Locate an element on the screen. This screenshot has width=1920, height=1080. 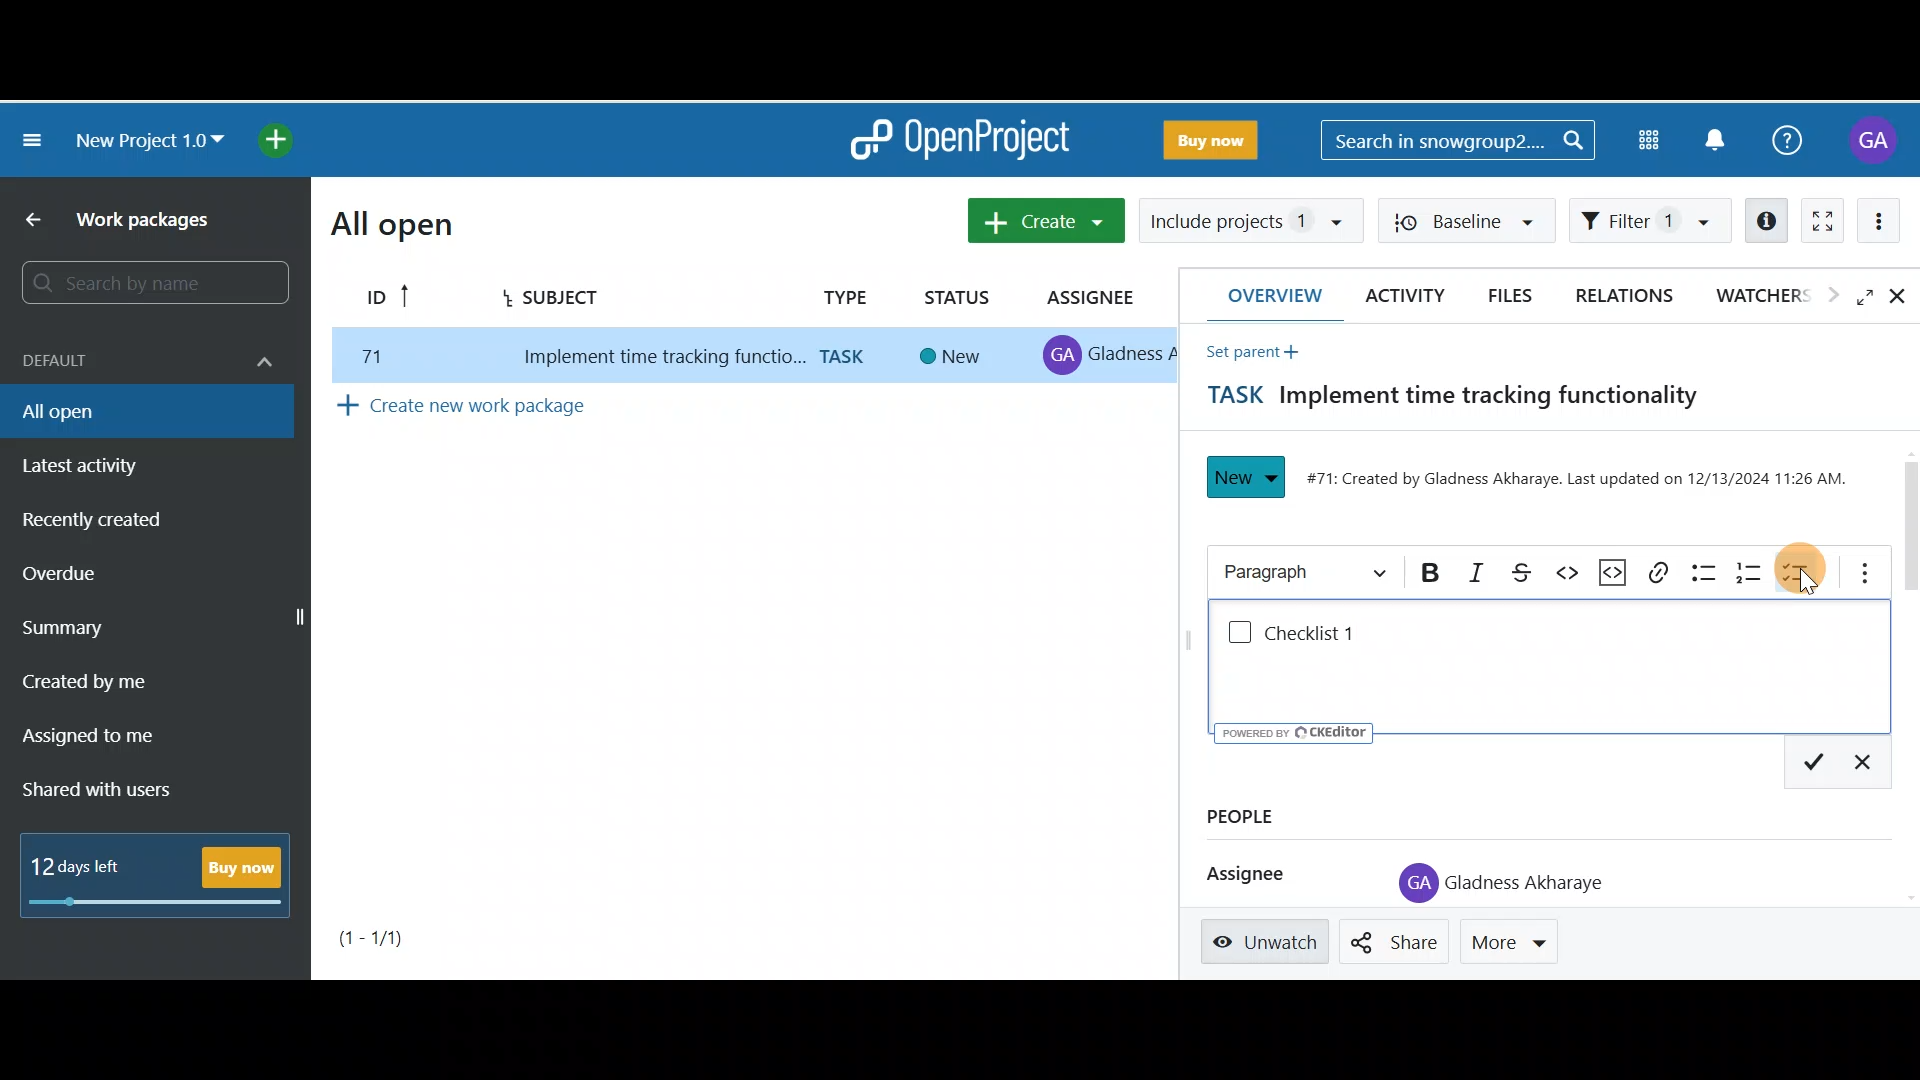
Type is located at coordinates (841, 295).